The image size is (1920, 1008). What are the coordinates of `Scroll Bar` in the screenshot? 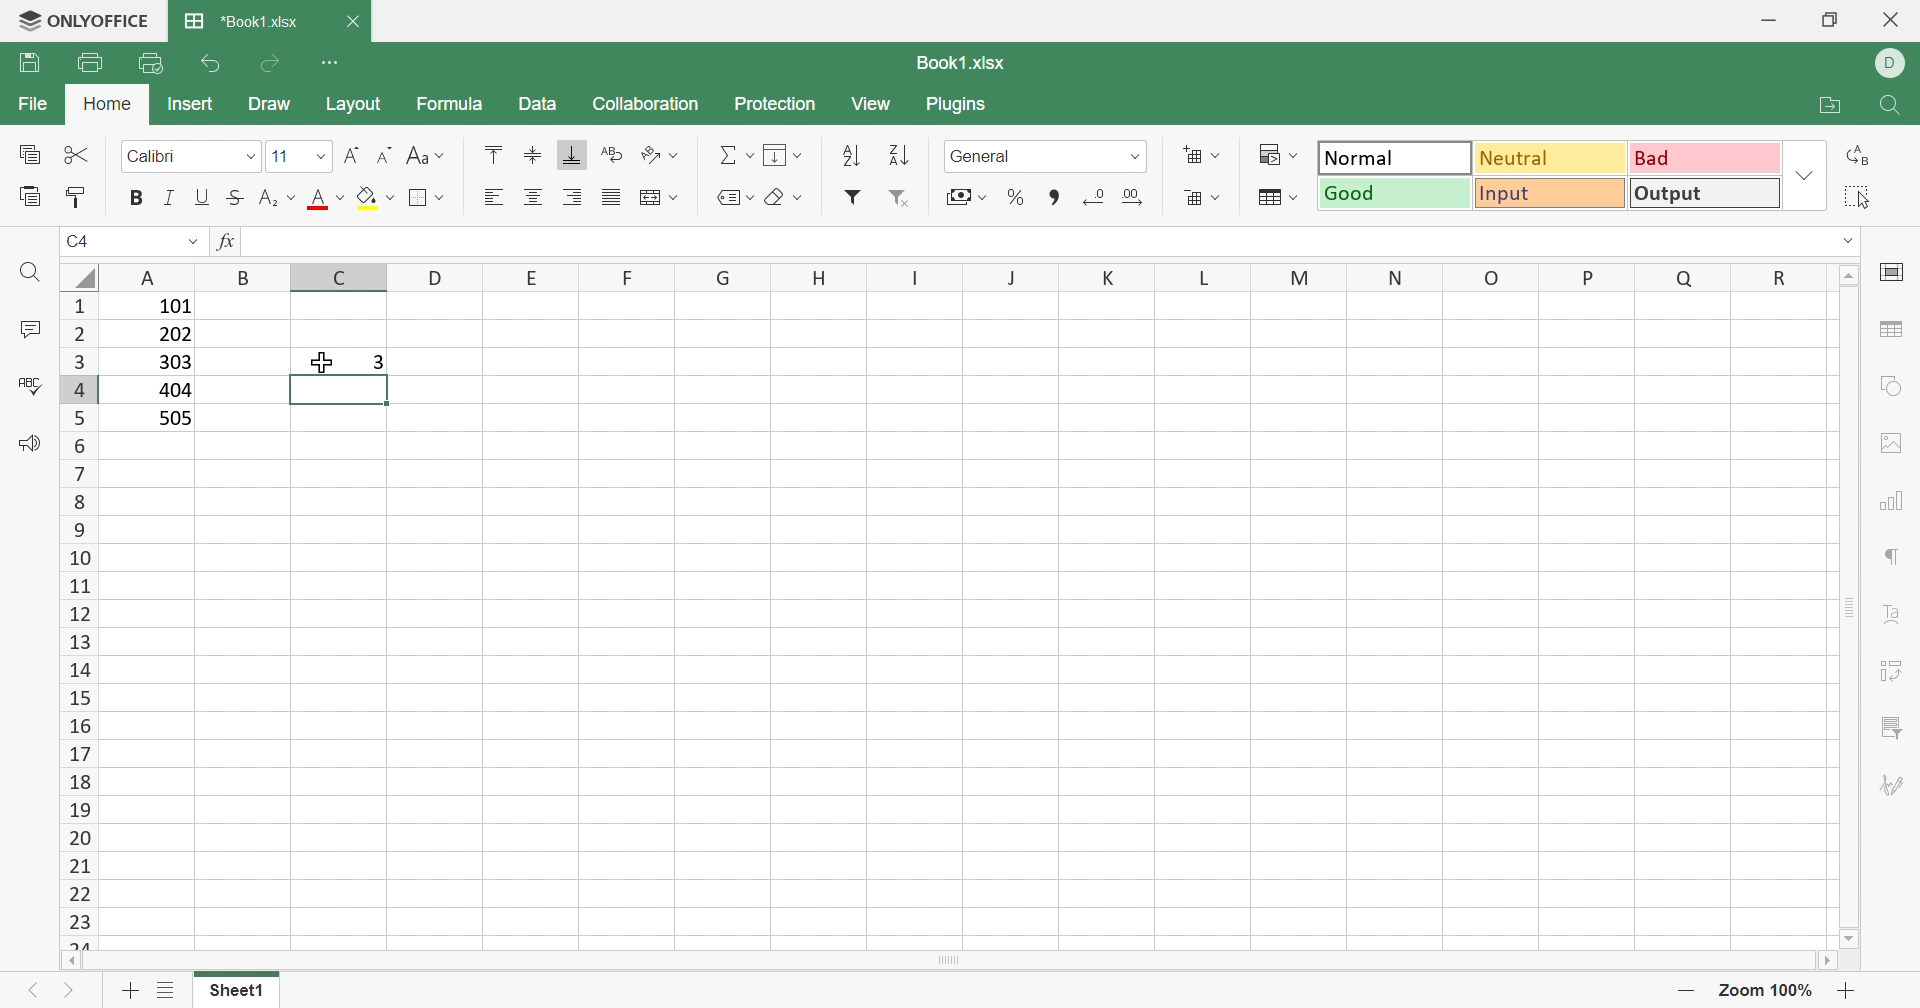 It's located at (955, 968).